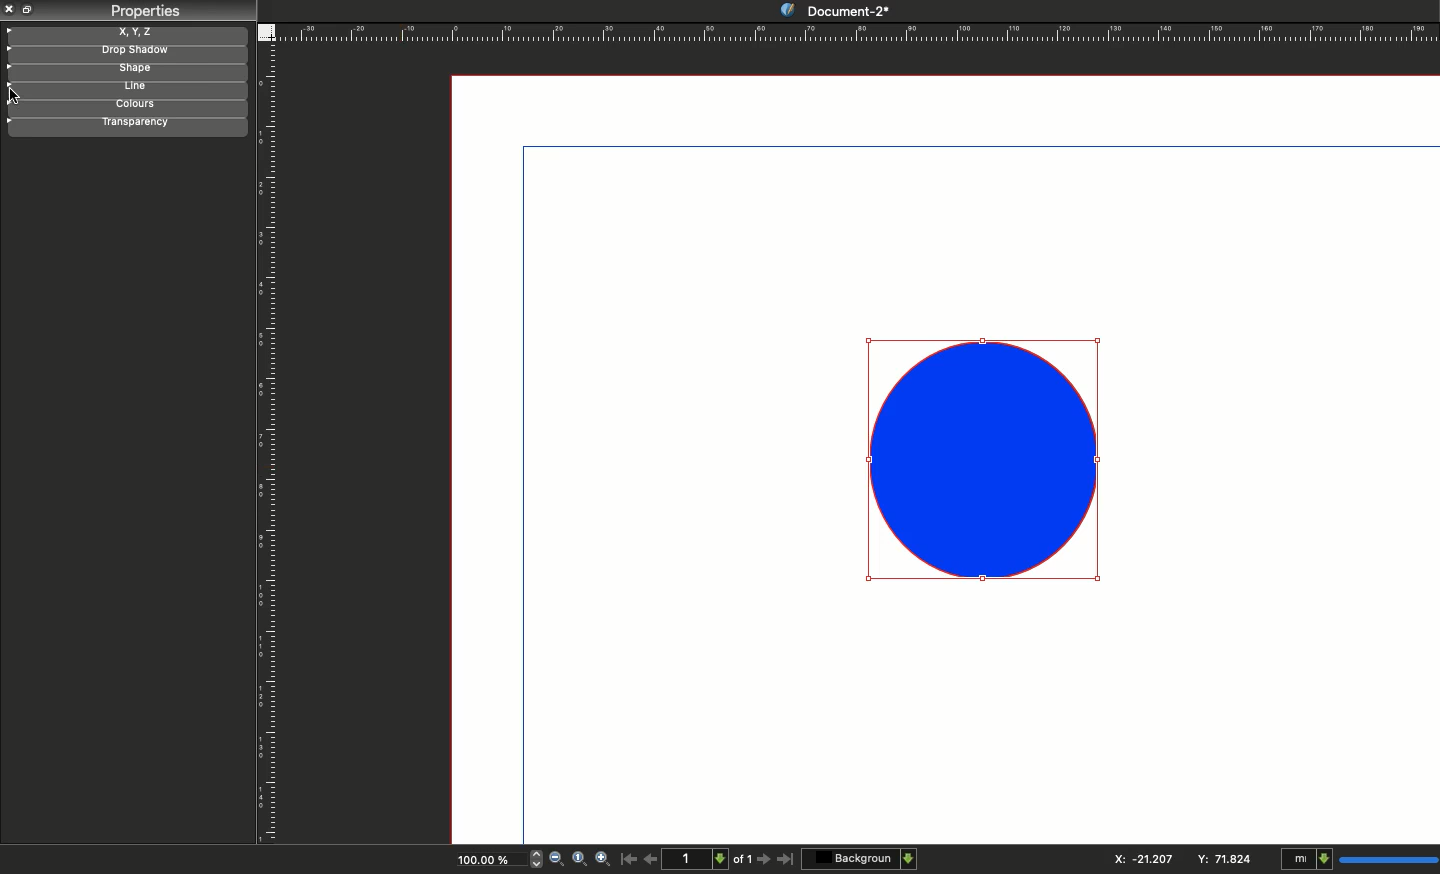 The height and width of the screenshot is (874, 1440). What do you see at coordinates (270, 445) in the screenshot?
I see `Ruler` at bounding box center [270, 445].